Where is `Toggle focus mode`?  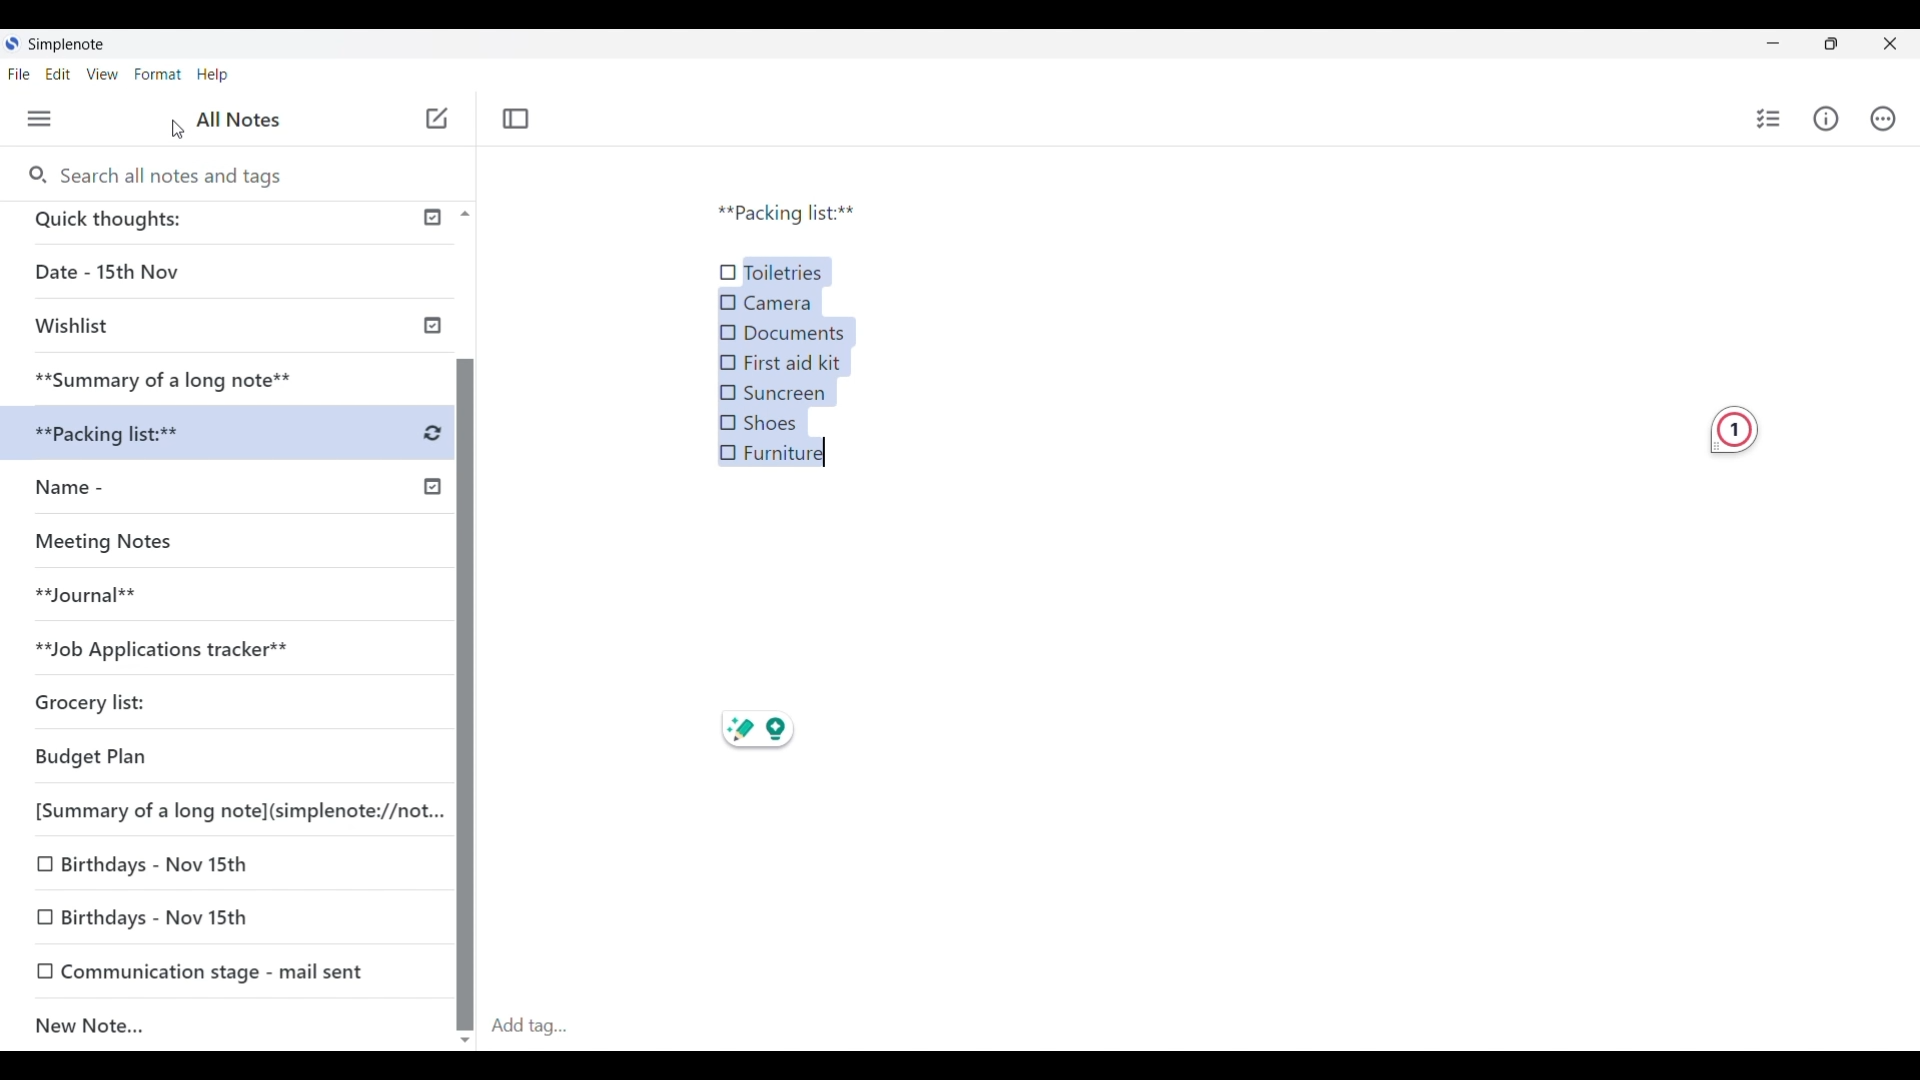 Toggle focus mode is located at coordinates (516, 118).